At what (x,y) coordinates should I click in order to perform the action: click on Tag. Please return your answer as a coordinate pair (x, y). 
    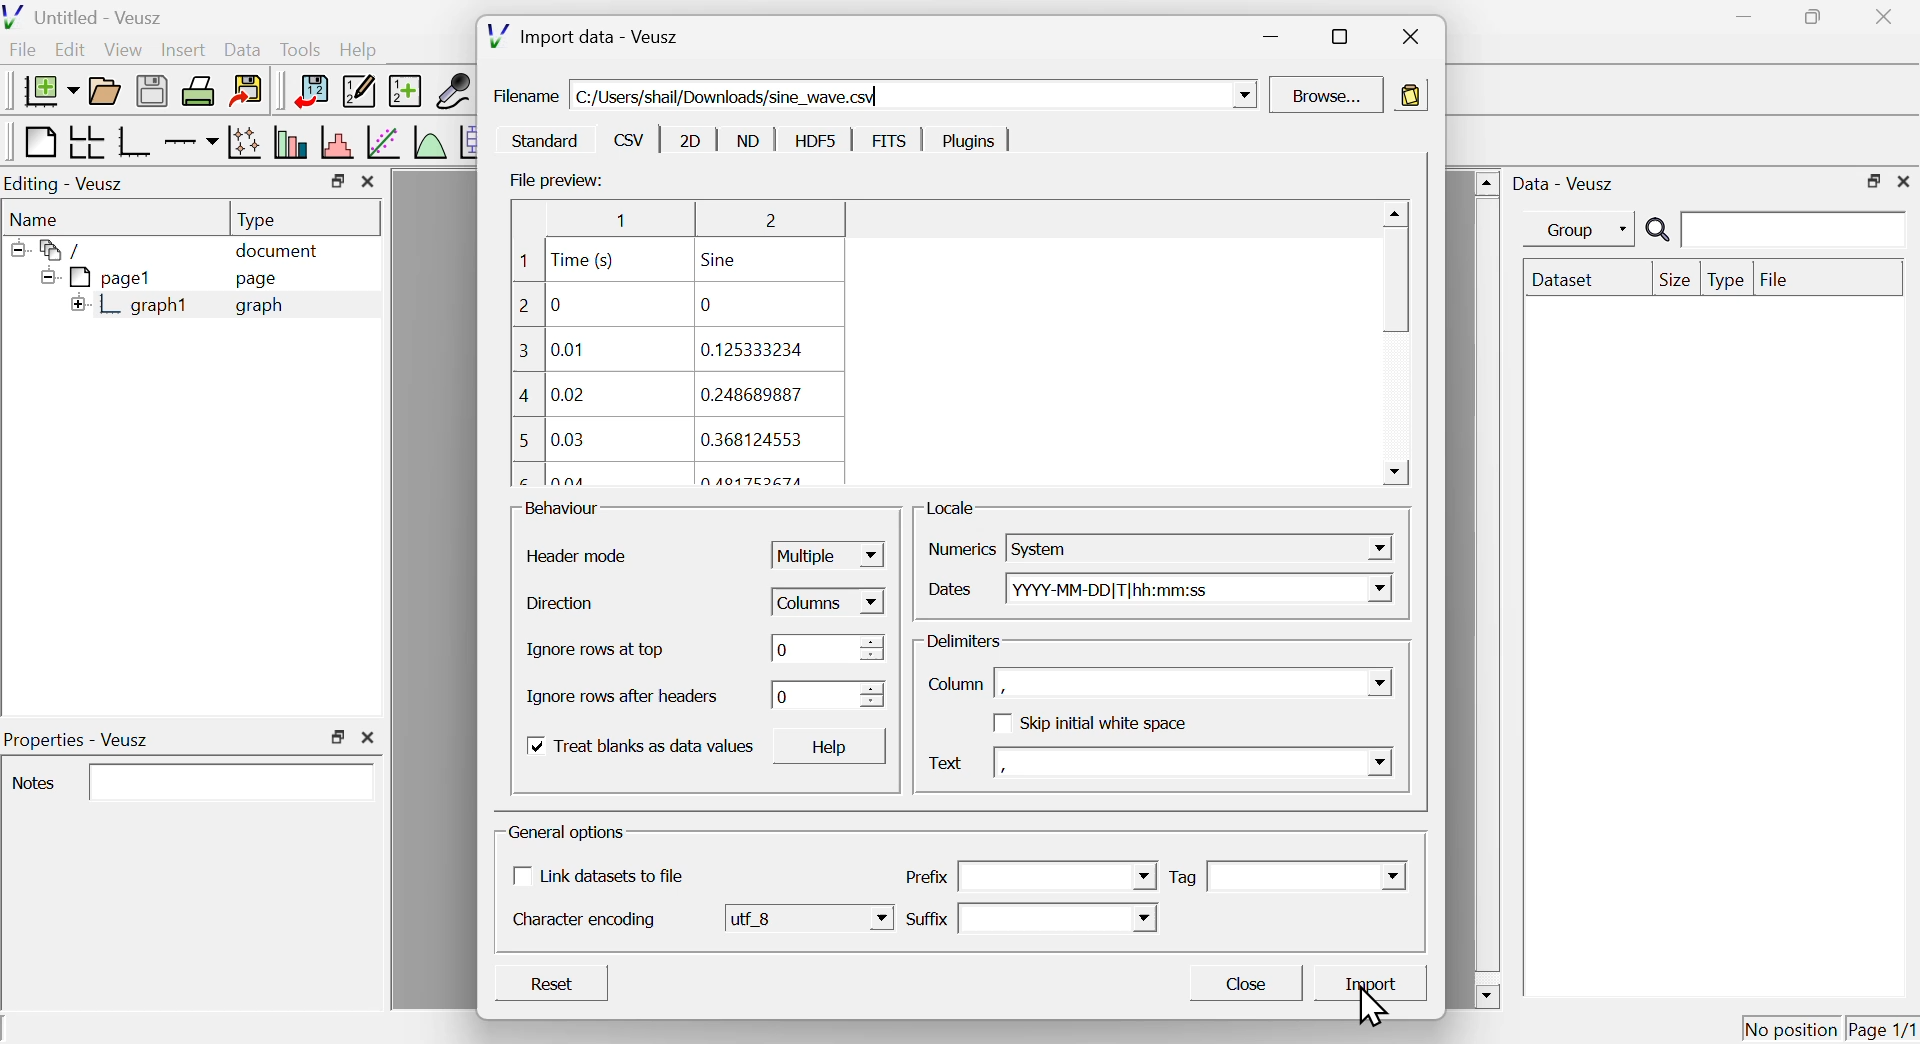
    Looking at the image, I should click on (1183, 878).